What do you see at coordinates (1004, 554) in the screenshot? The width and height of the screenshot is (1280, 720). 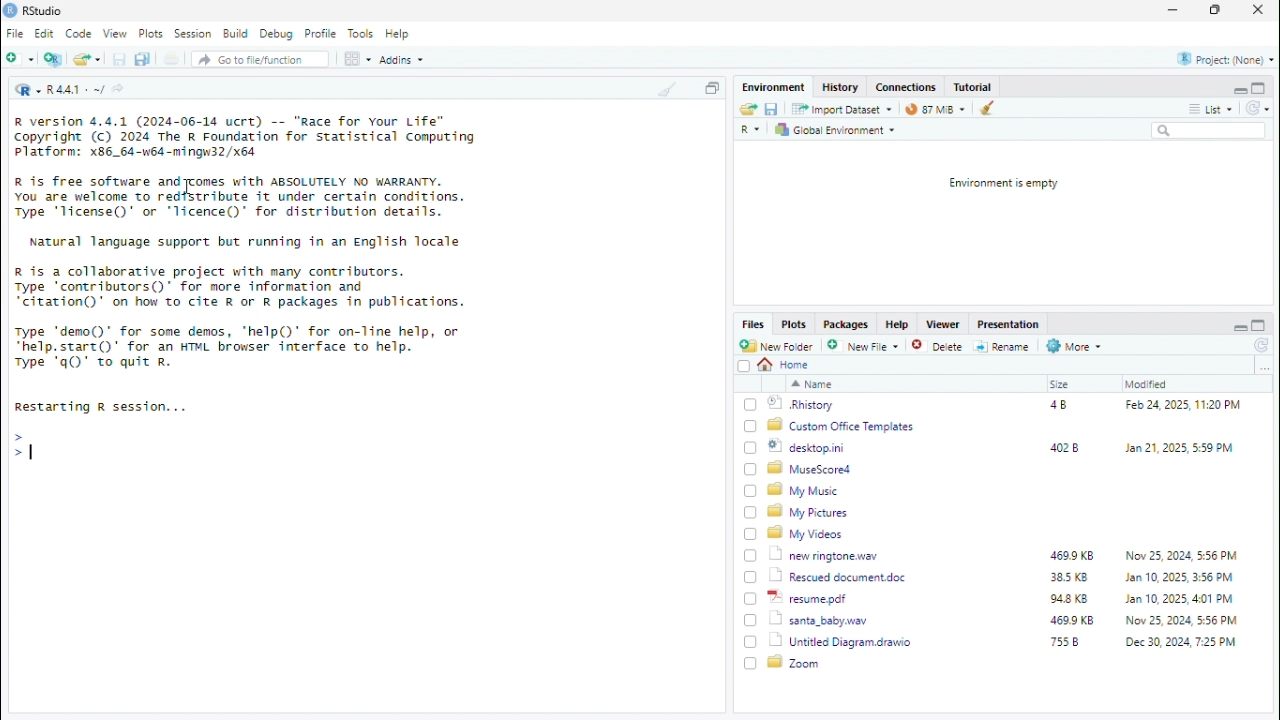 I see `new ringtone. wav 469.9KB Nov 25 2024 556 PM` at bounding box center [1004, 554].